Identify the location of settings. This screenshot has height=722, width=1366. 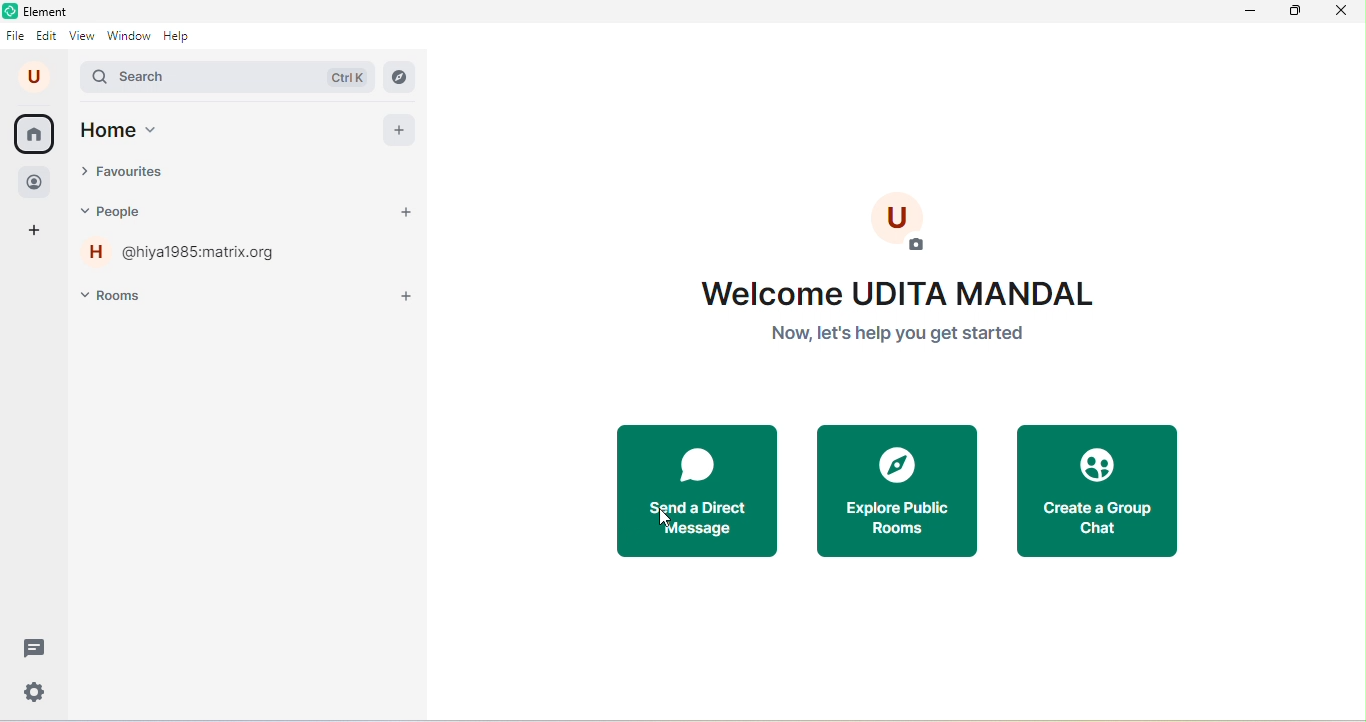
(36, 691).